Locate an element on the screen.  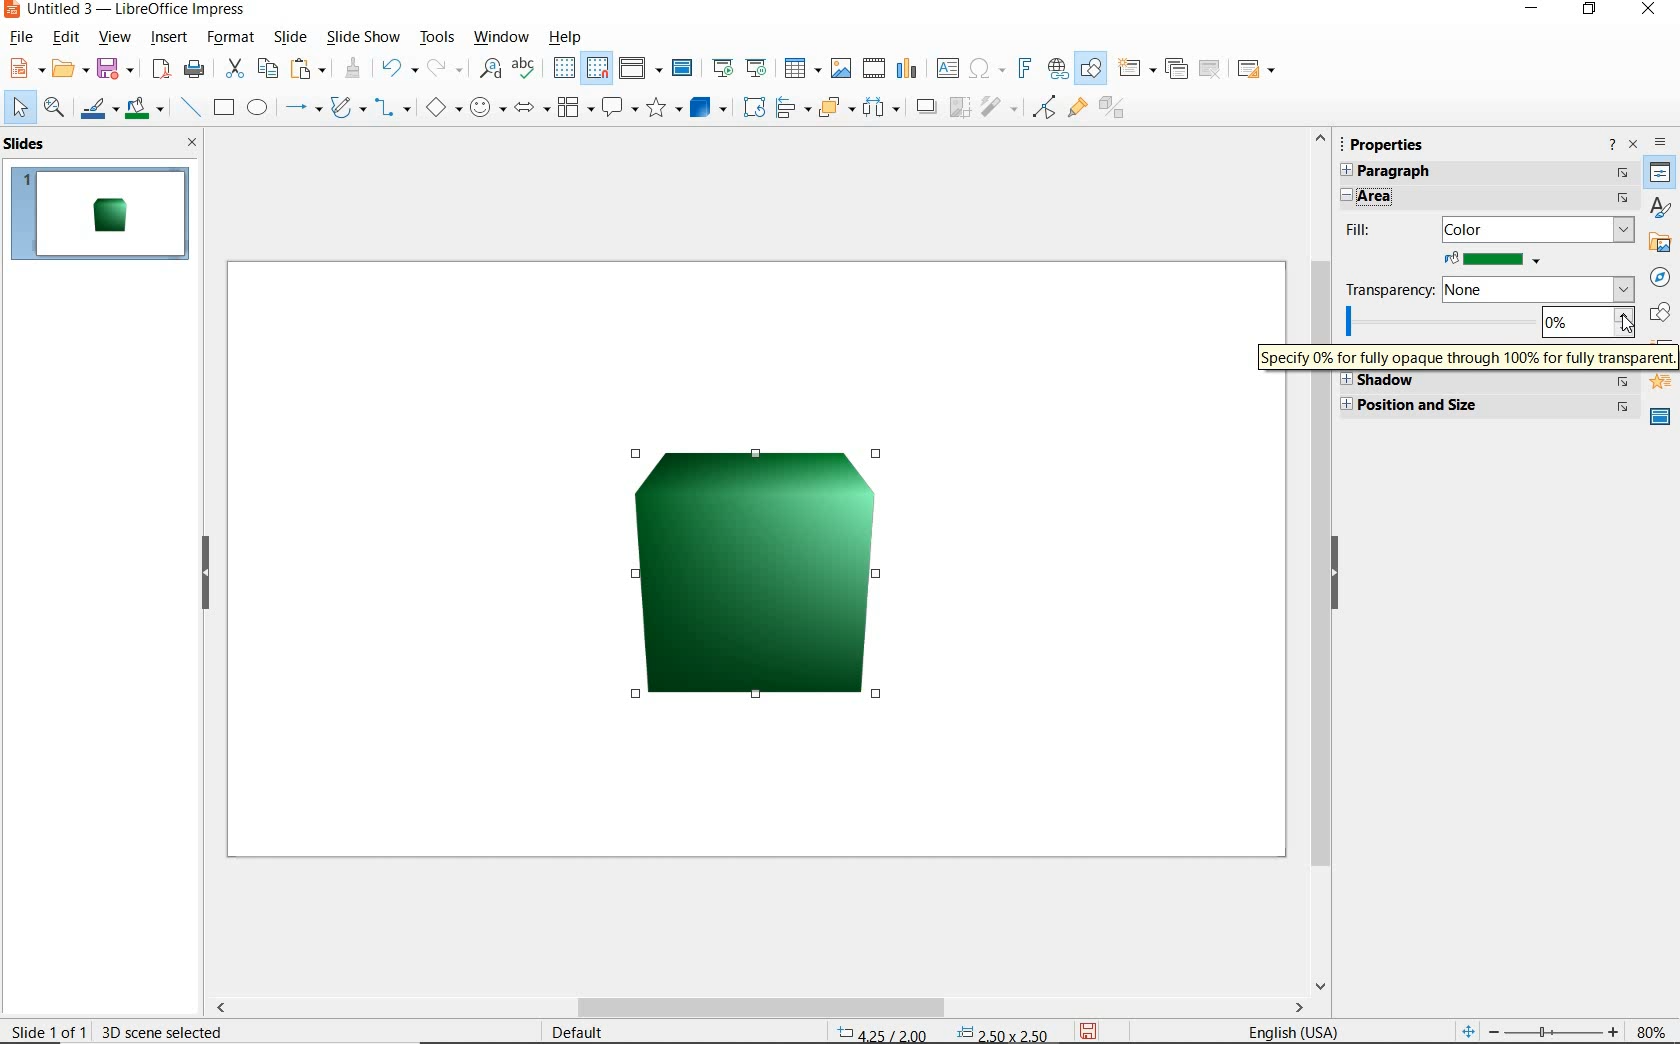
redo is located at coordinates (446, 69).